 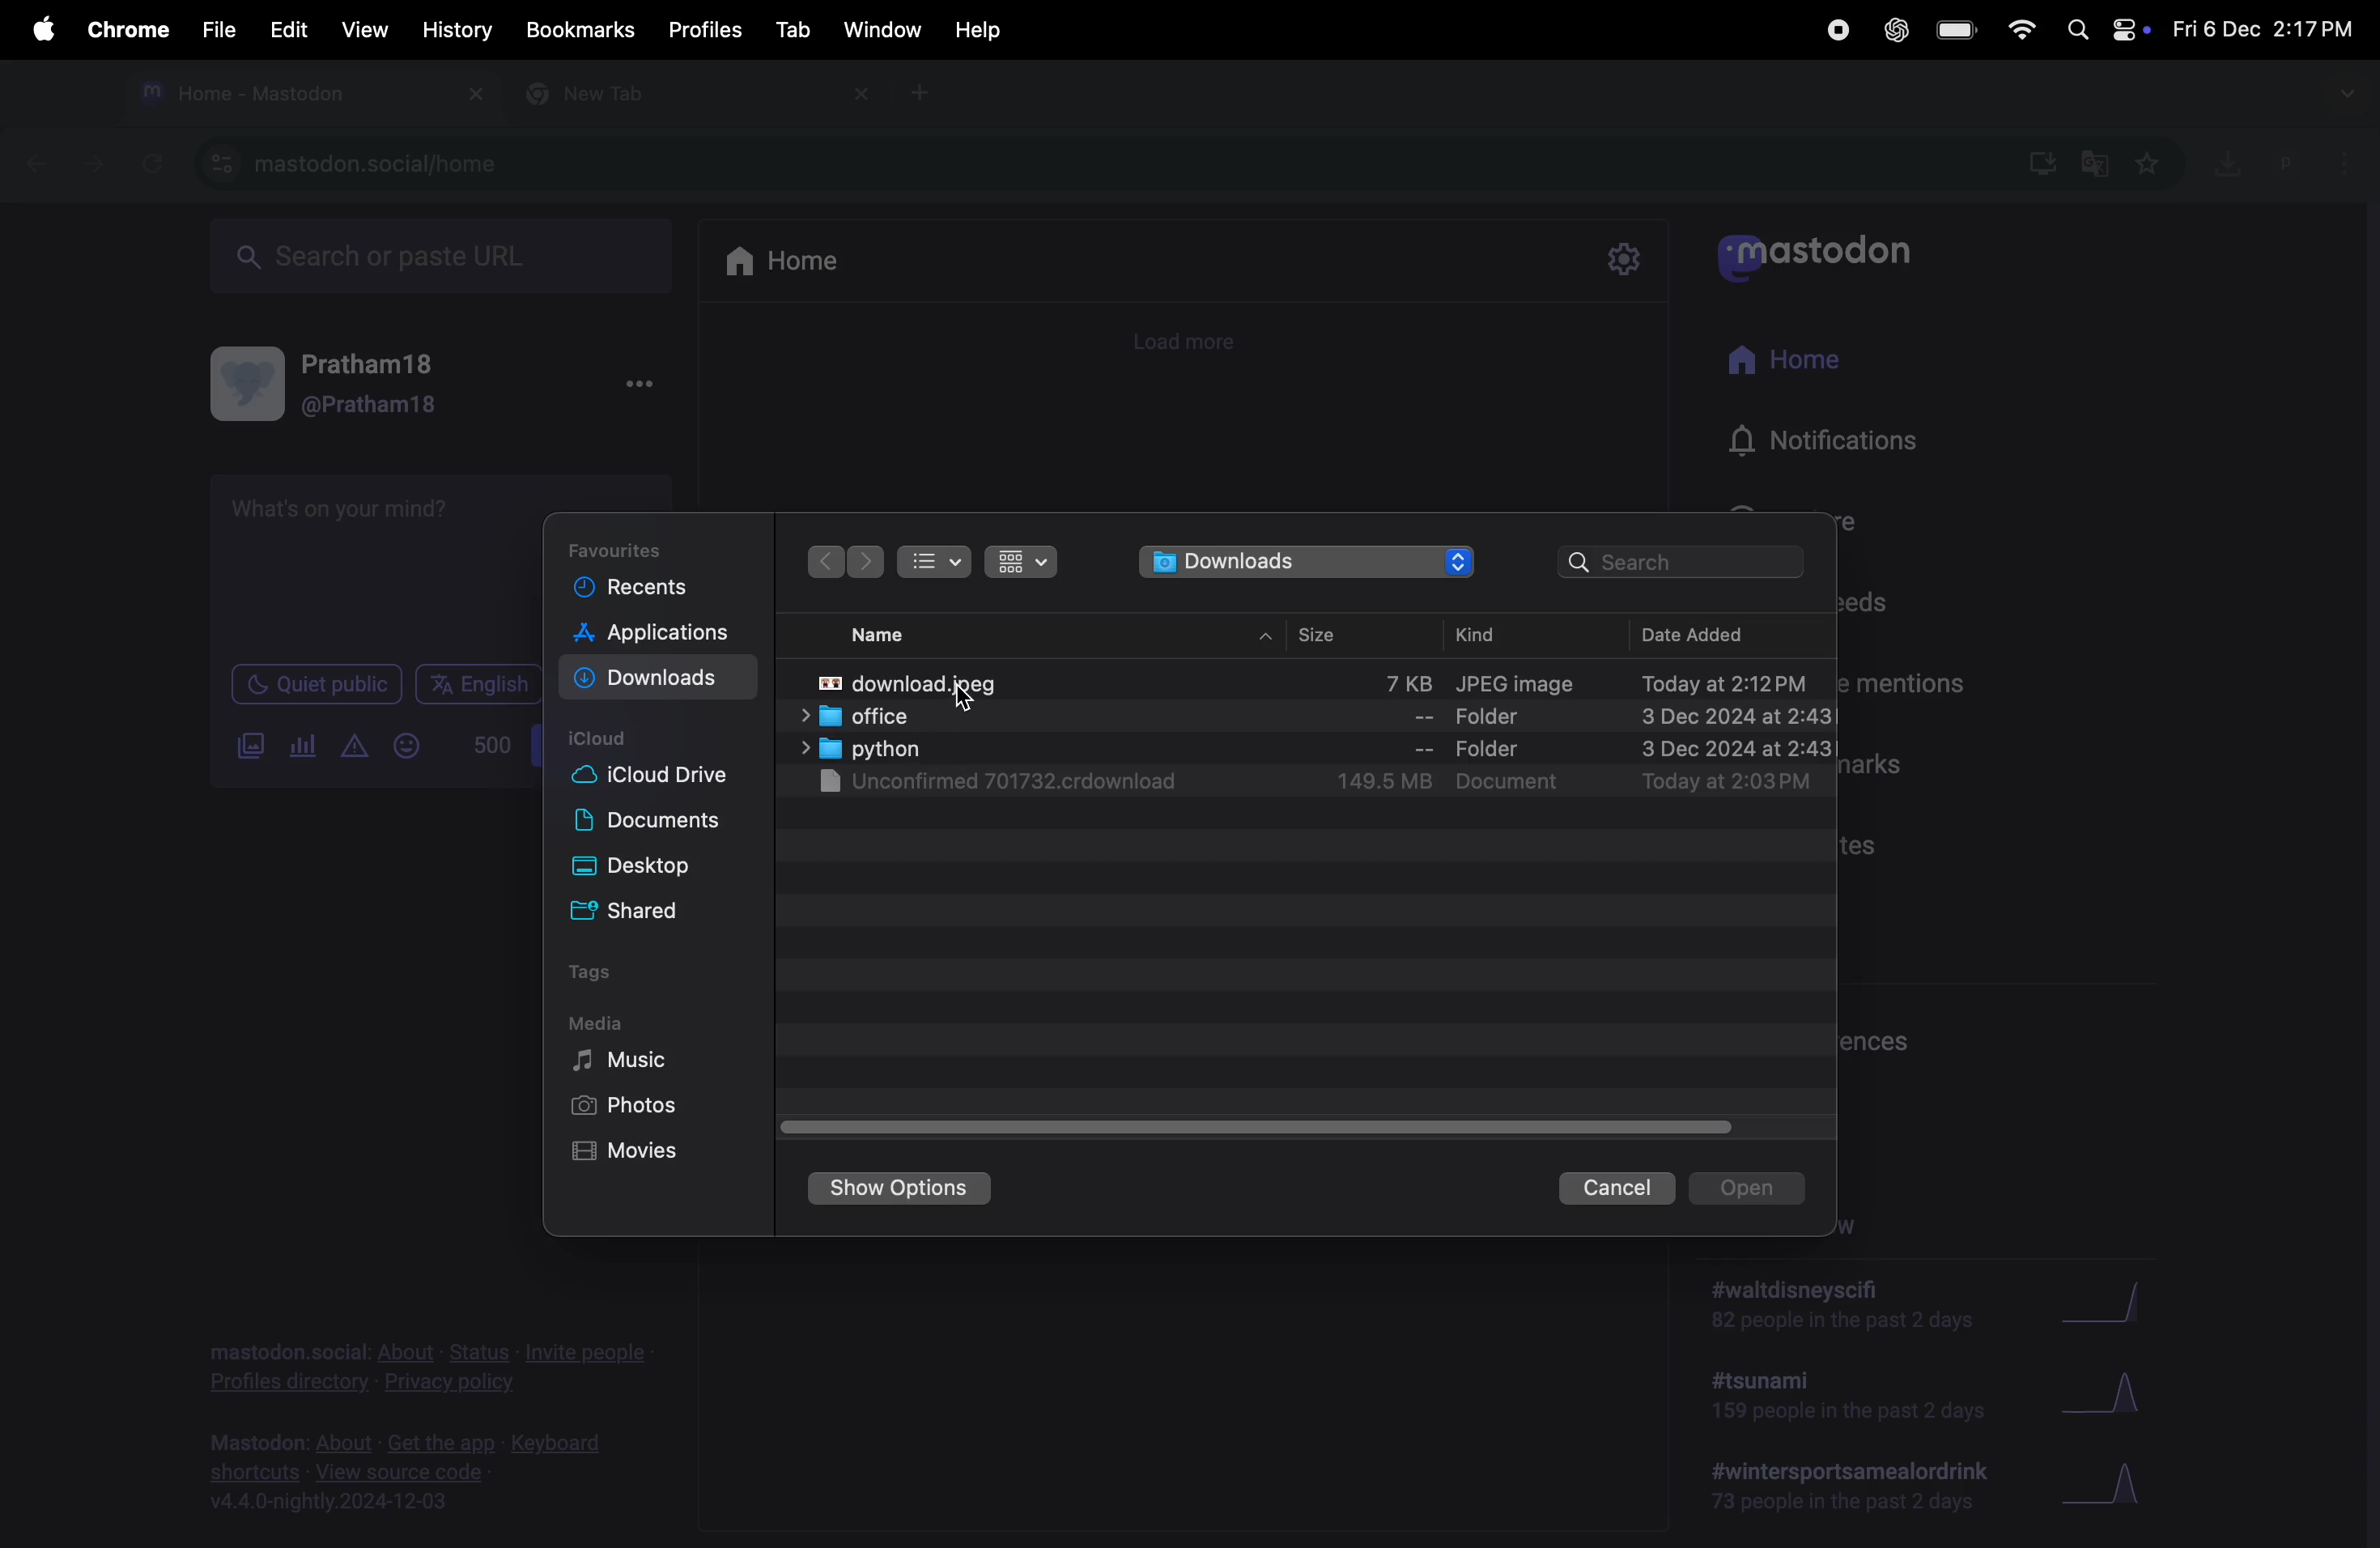 What do you see at coordinates (1836, 30) in the screenshot?
I see `record` at bounding box center [1836, 30].